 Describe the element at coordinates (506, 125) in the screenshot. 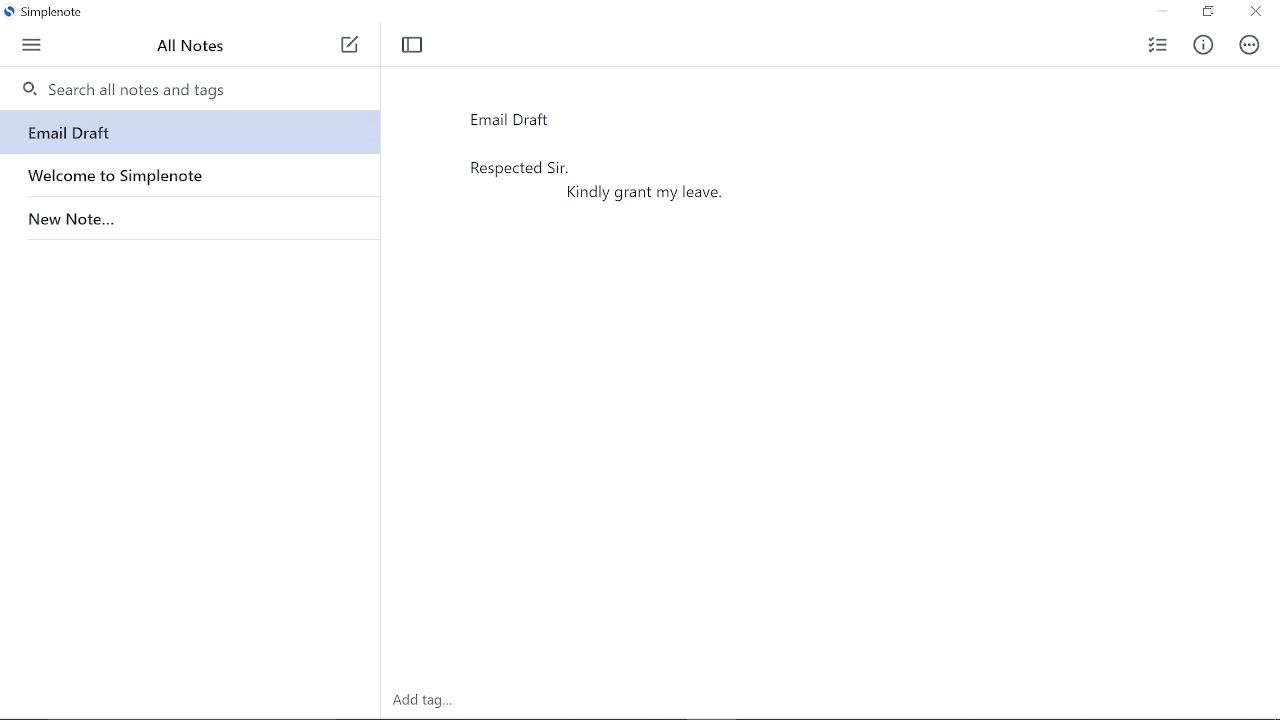

I see `Note title "Email Draft"` at that location.